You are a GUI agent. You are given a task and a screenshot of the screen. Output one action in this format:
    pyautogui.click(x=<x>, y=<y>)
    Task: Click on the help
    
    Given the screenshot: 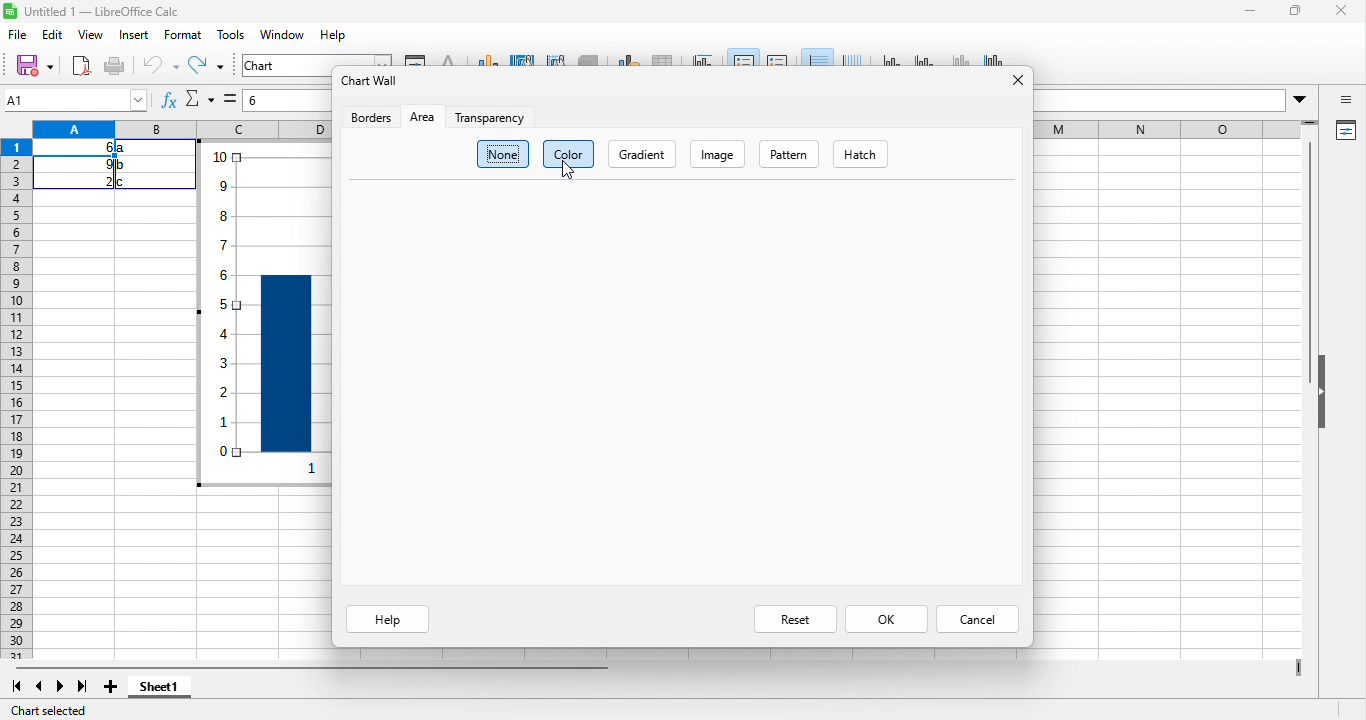 What is the action you would take?
    pyautogui.click(x=332, y=36)
    